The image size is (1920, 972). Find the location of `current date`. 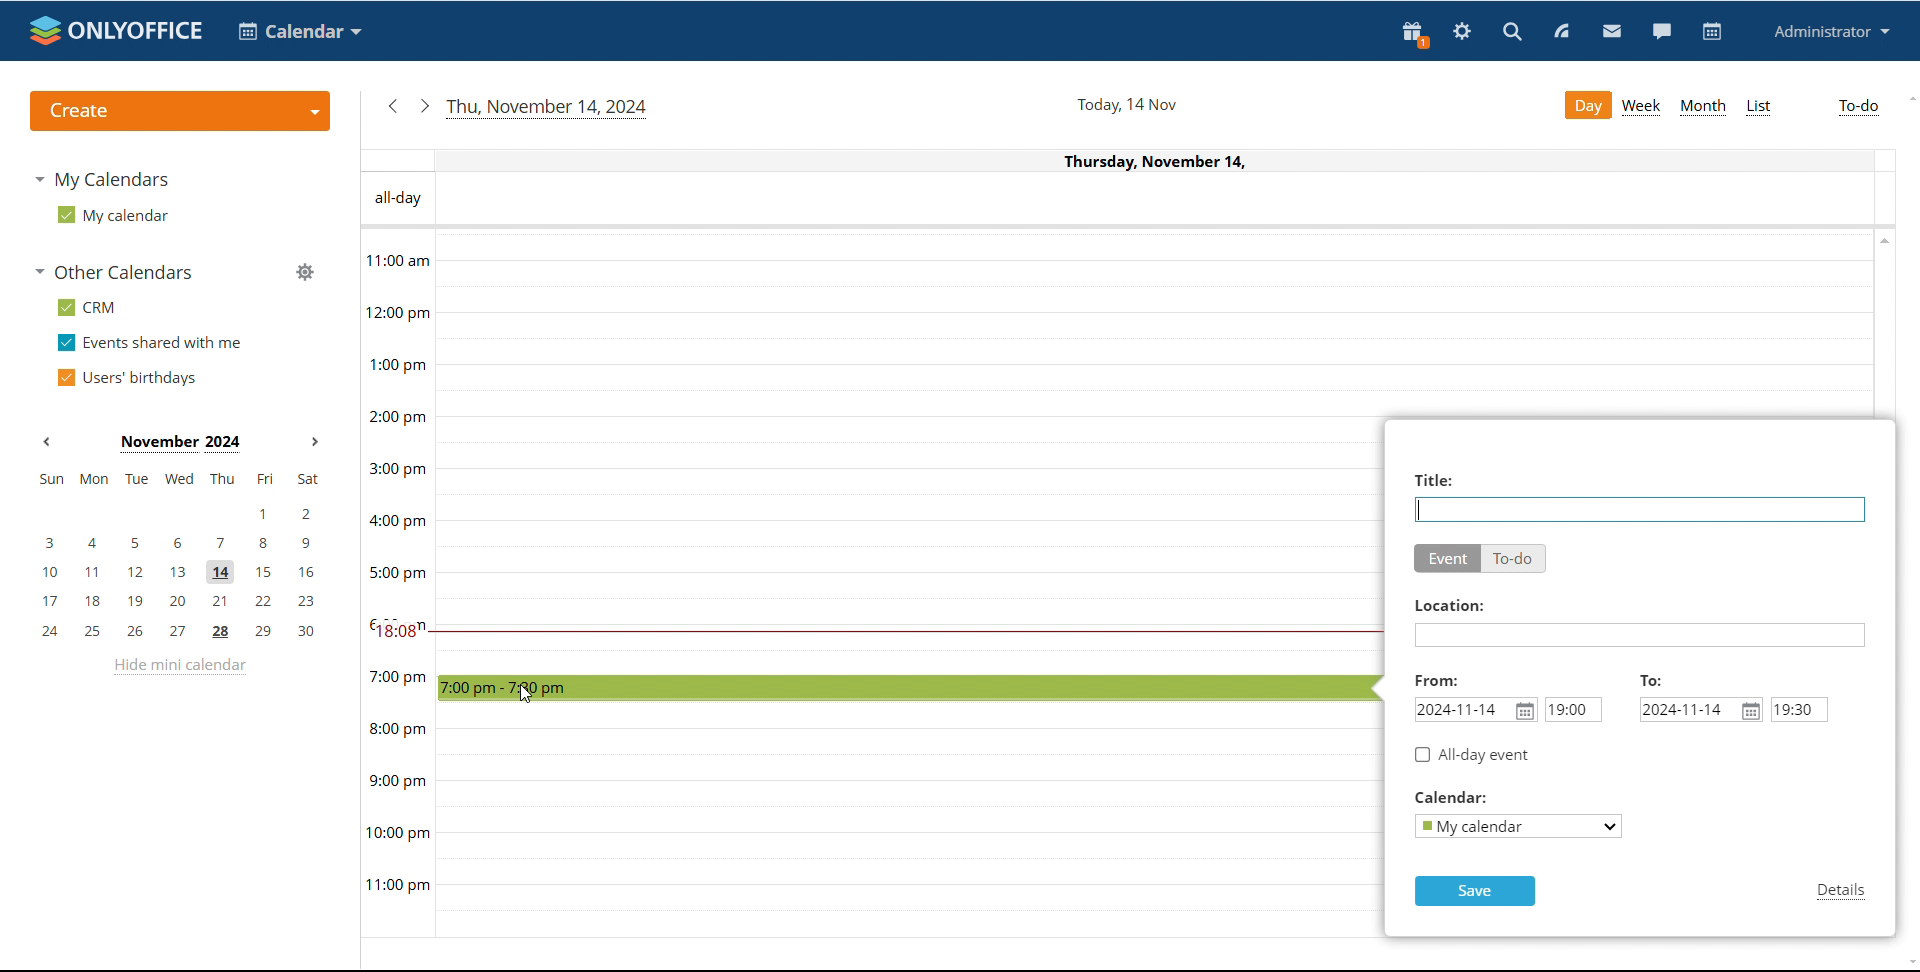

current date is located at coordinates (1125, 105).